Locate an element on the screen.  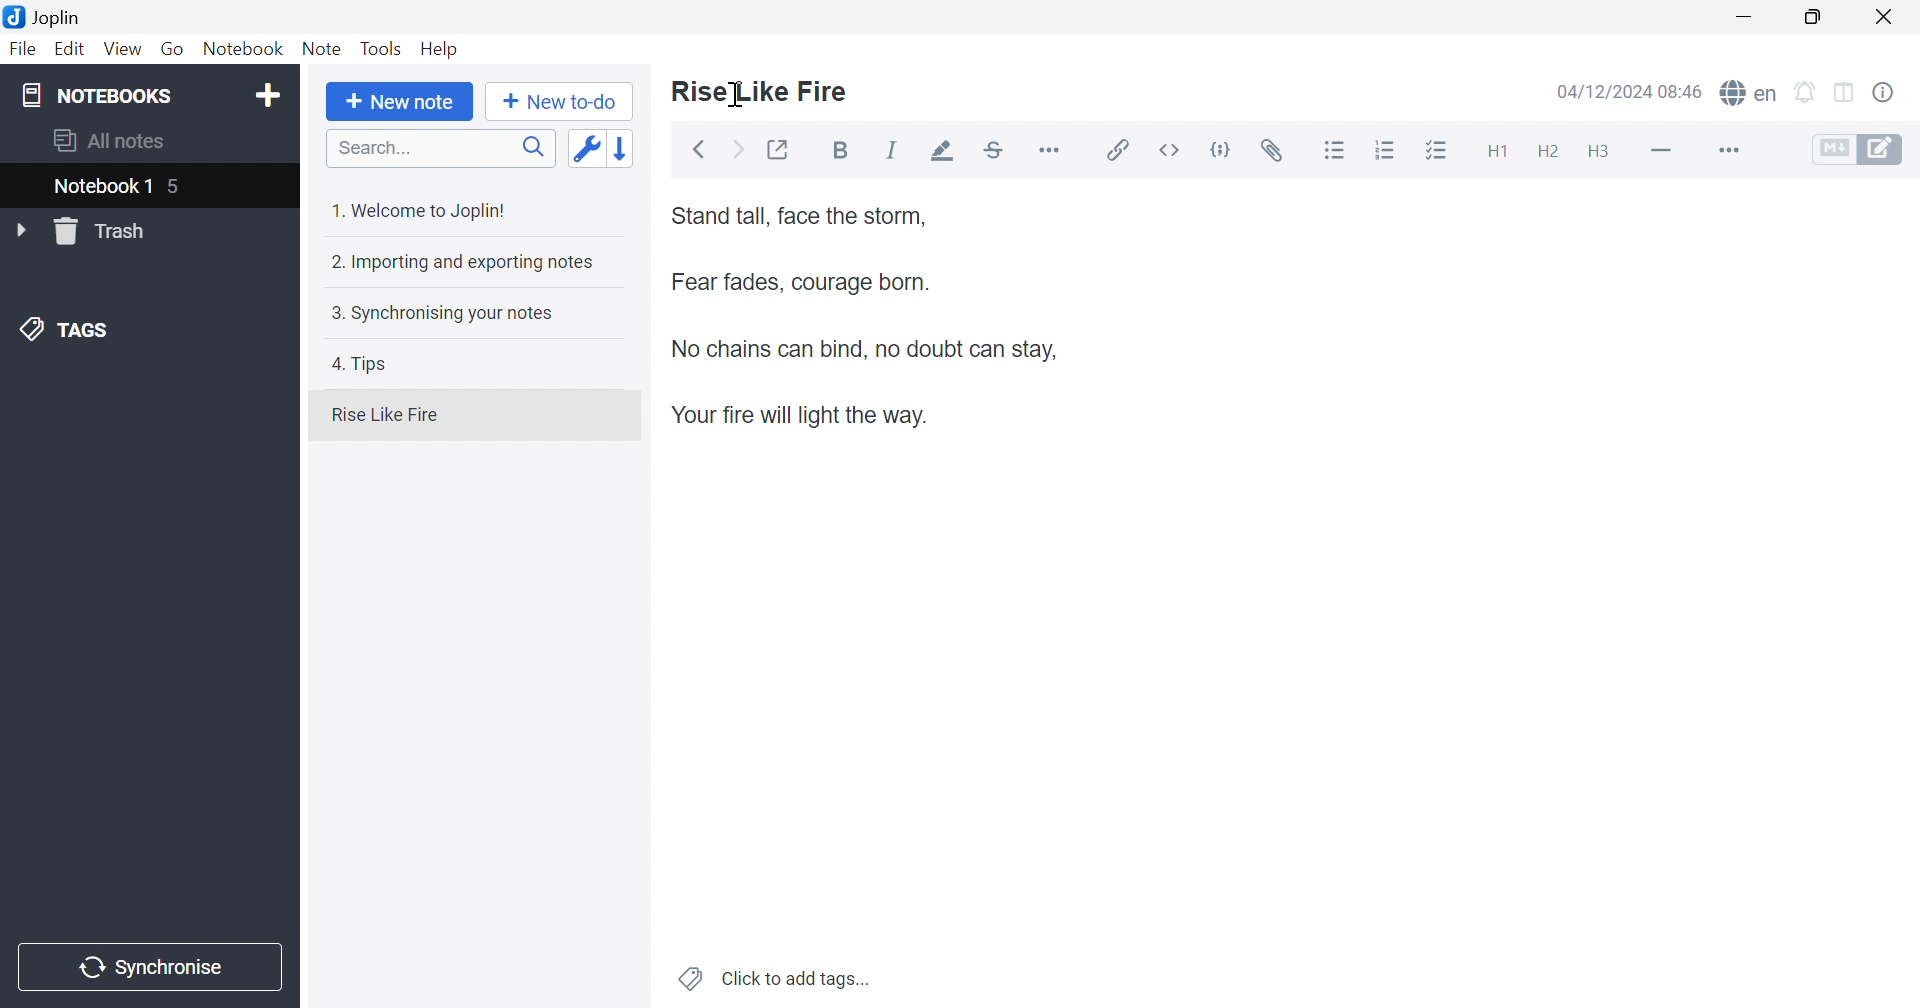
Synchronise is located at coordinates (145, 966).